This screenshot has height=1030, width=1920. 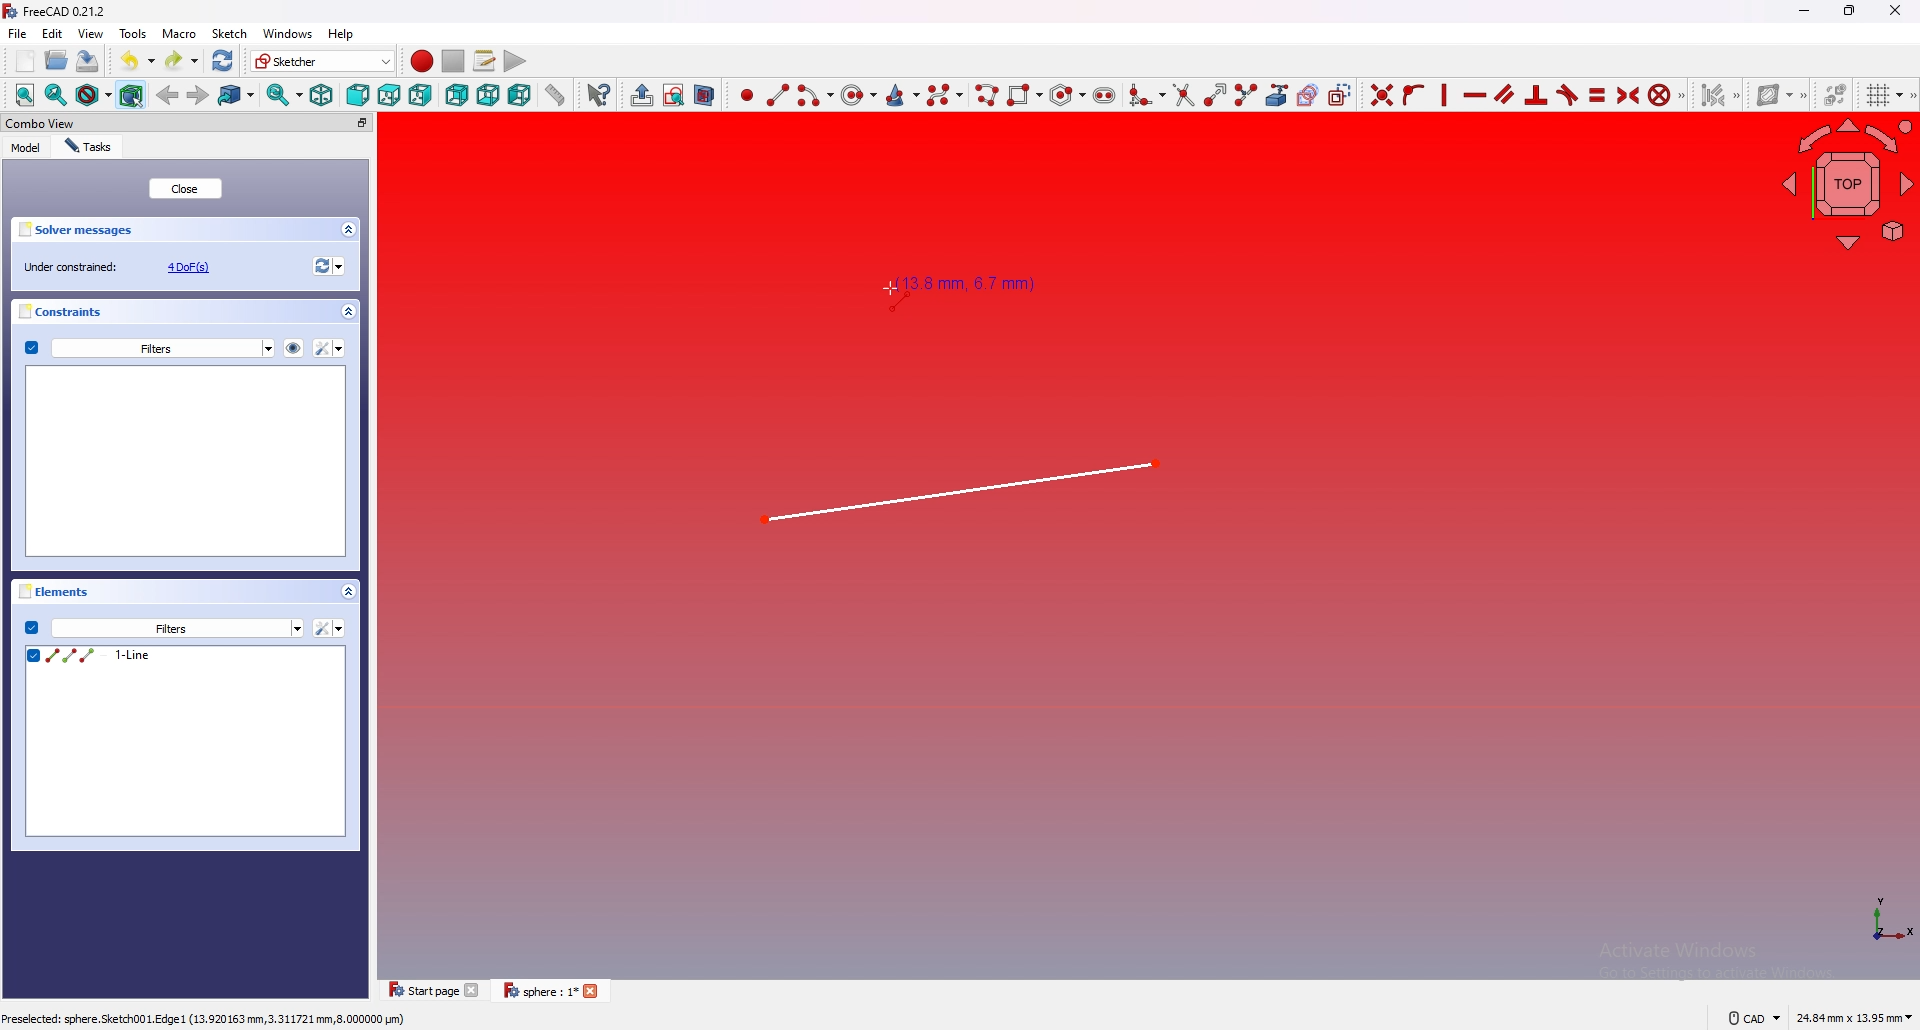 What do you see at coordinates (903, 93) in the screenshot?
I see `Create conic` at bounding box center [903, 93].